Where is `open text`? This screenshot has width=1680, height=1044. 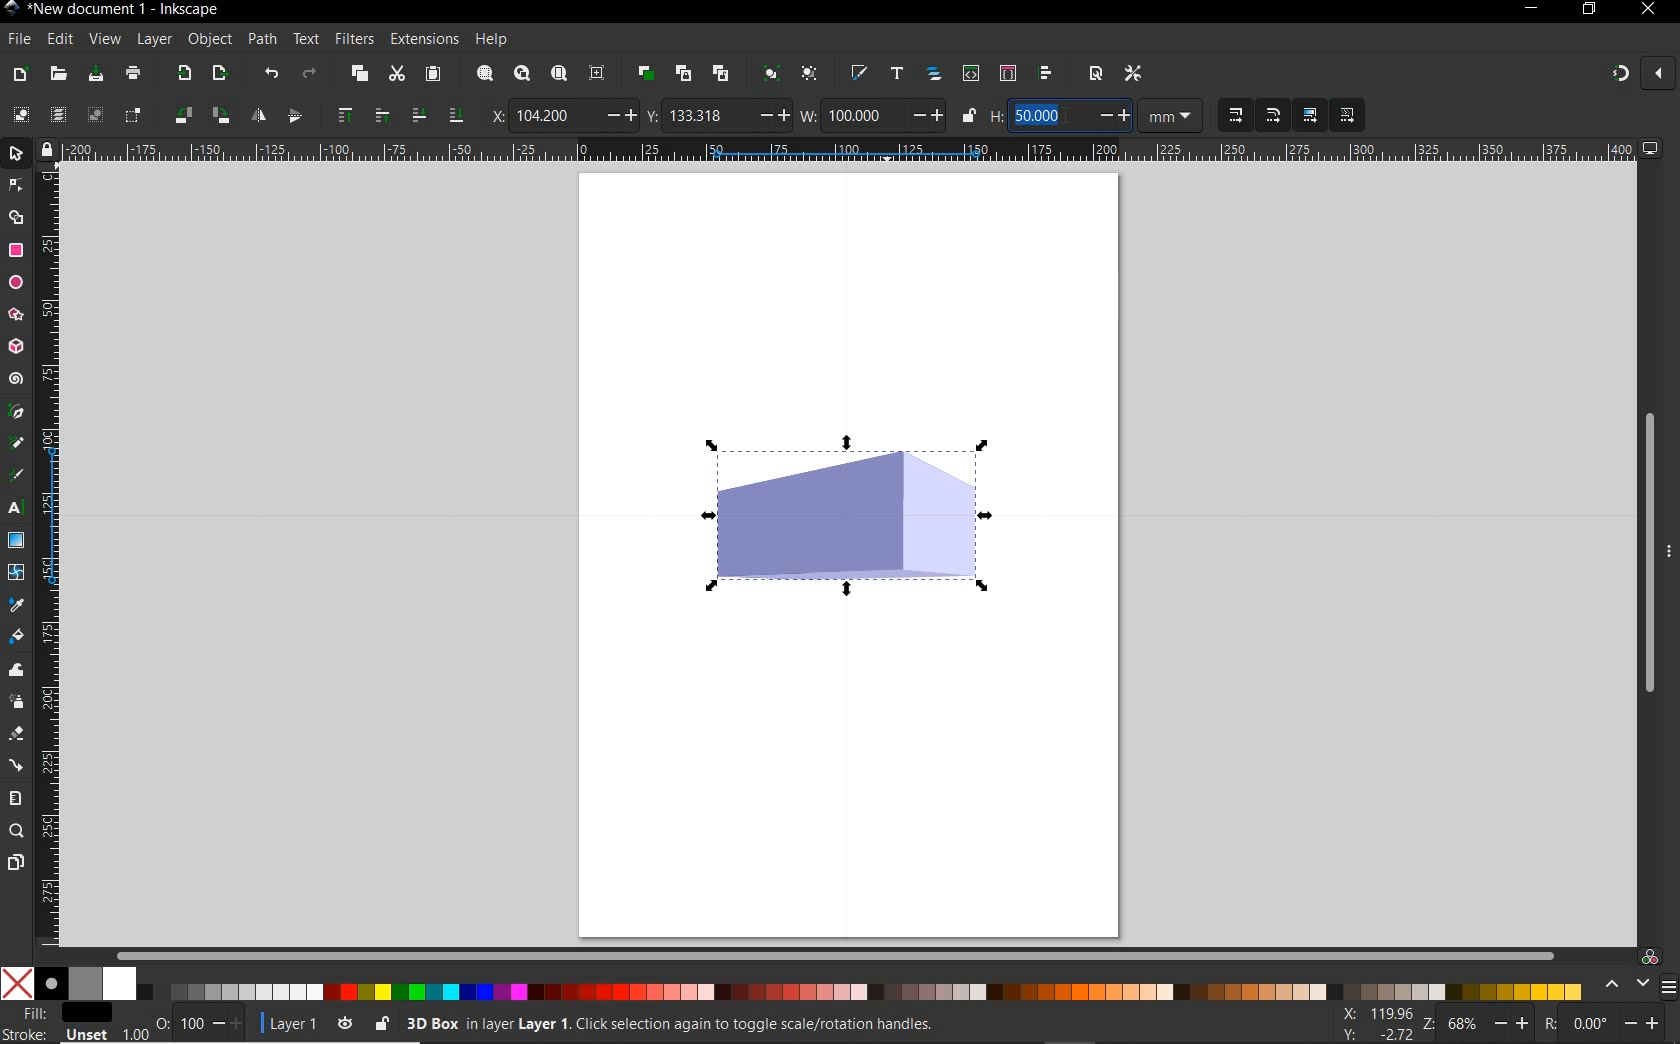 open text is located at coordinates (896, 74).